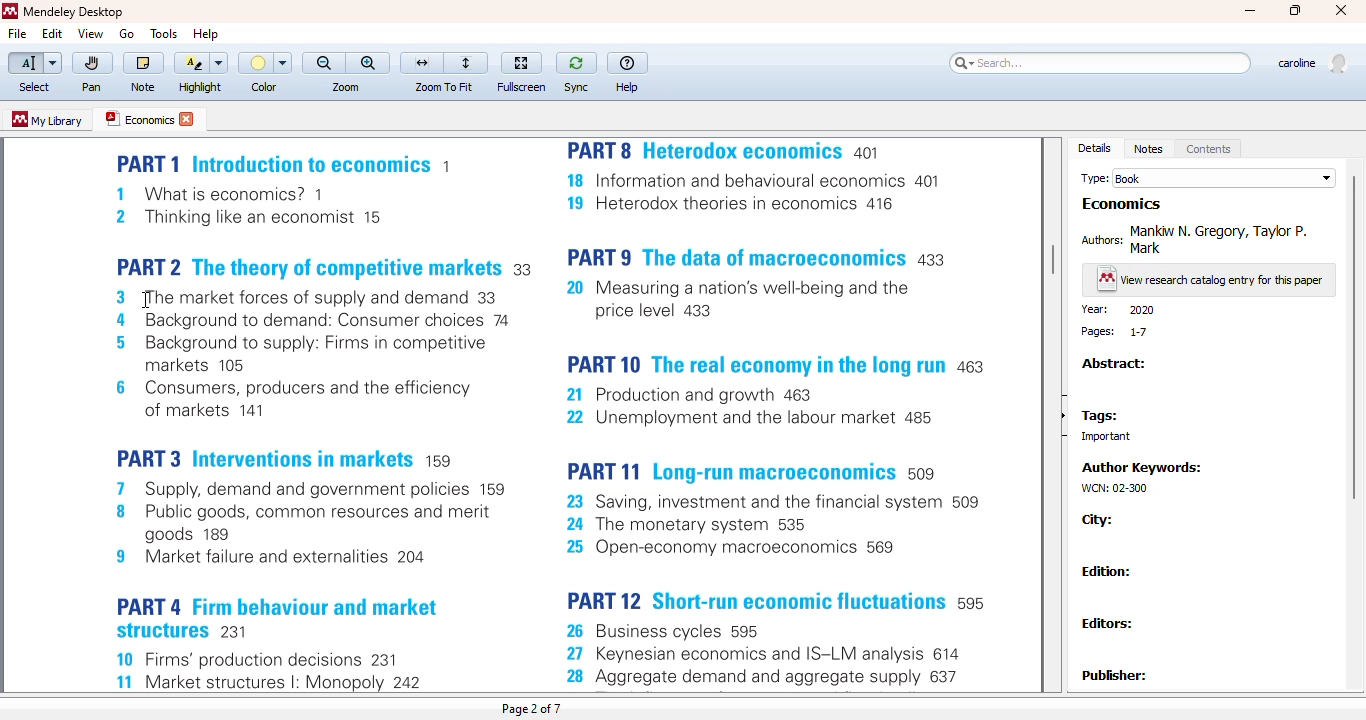  What do you see at coordinates (575, 64) in the screenshot?
I see `Sync` at bounding box center [575, 64].